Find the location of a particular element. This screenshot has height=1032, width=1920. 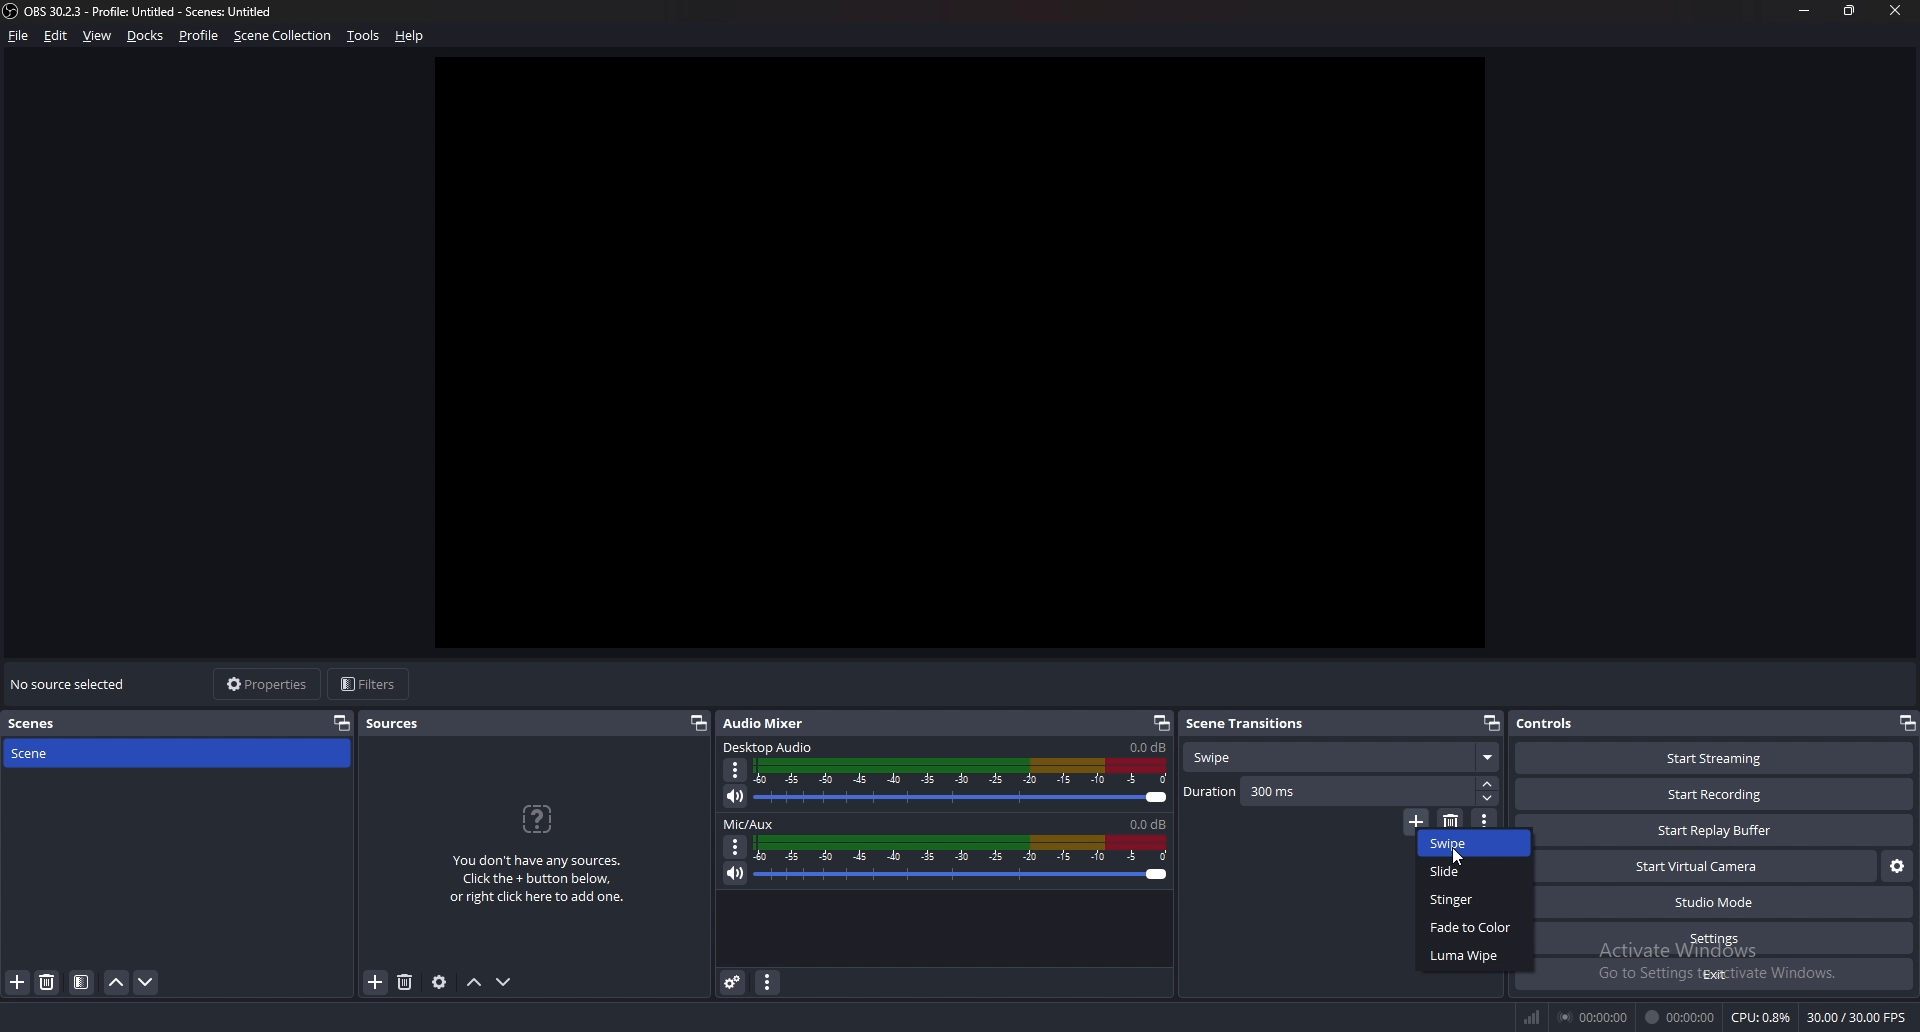

sources is located at coordinates (394, 724).